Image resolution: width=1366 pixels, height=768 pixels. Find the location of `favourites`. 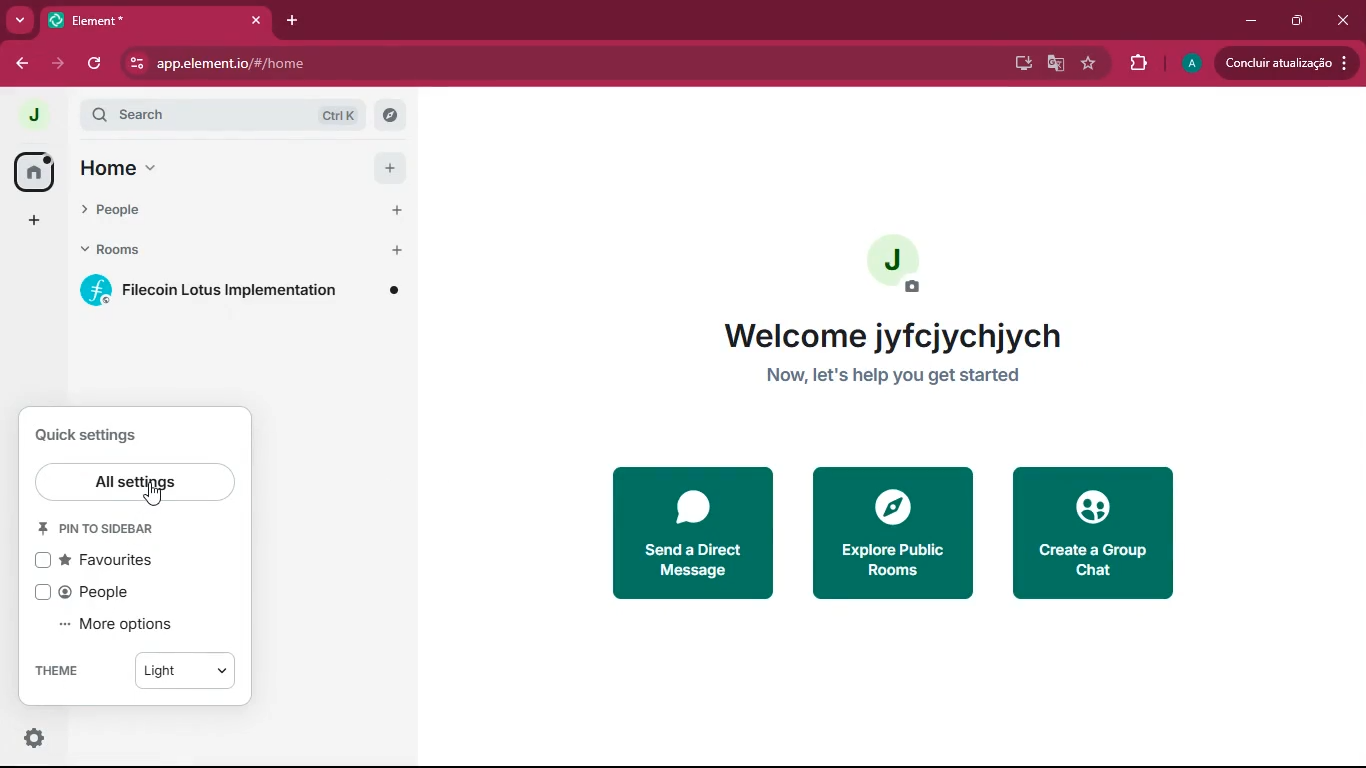

favourites is located at coordinates (111, 560).